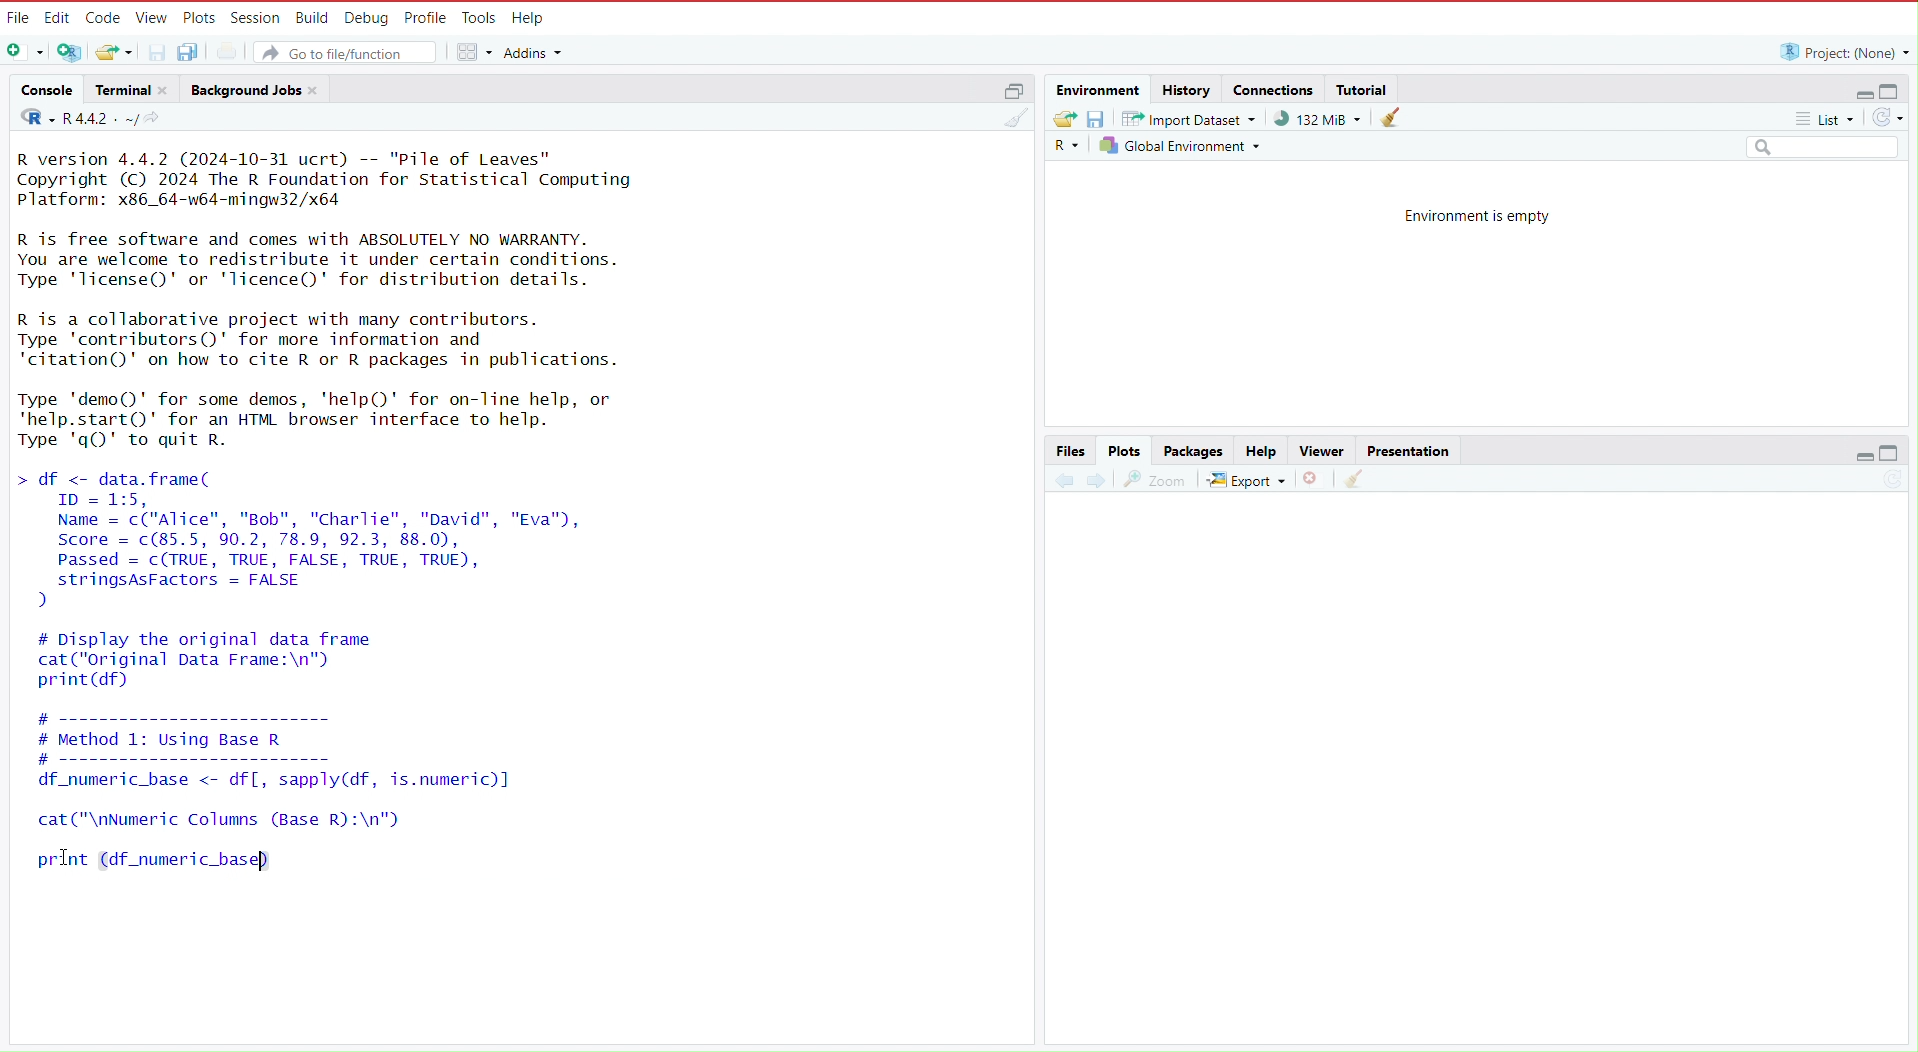 The height and width of the screenshot is (1052, 1918). I want to click on New file, so click(24, 50).